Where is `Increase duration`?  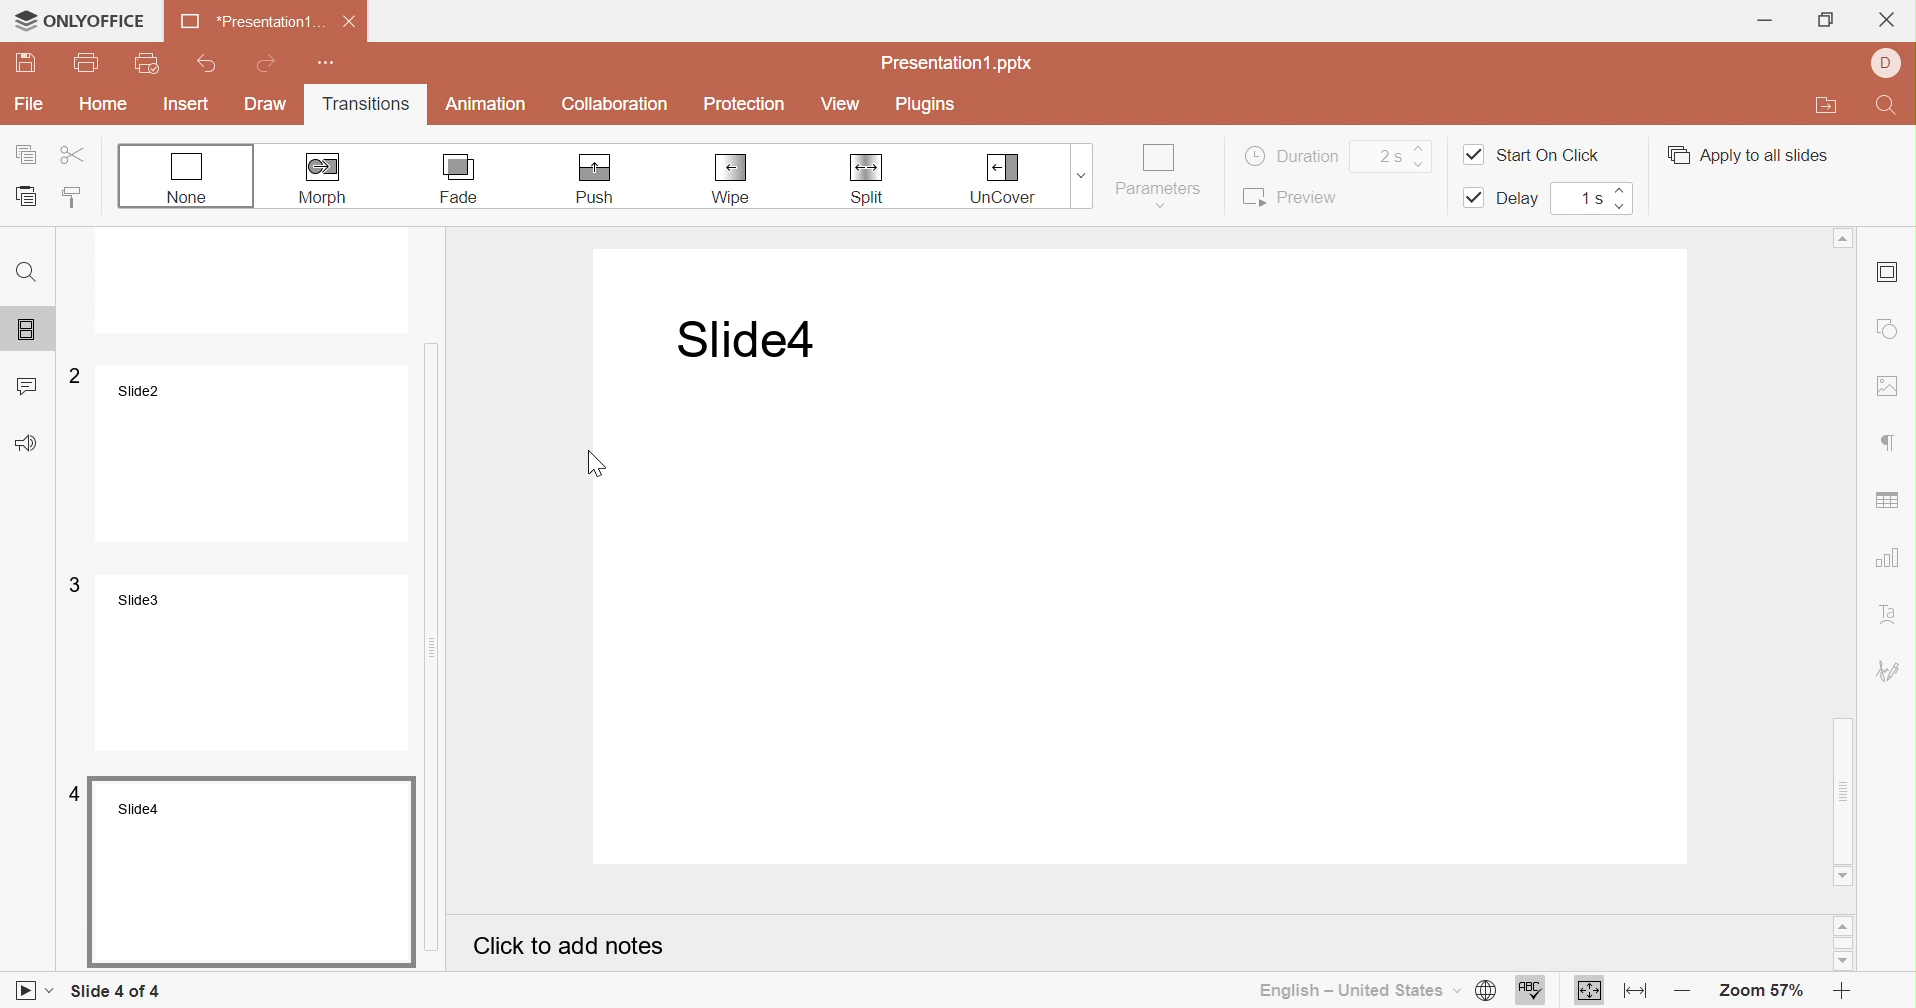 Increase duration is located at coordinates (1421, 143).